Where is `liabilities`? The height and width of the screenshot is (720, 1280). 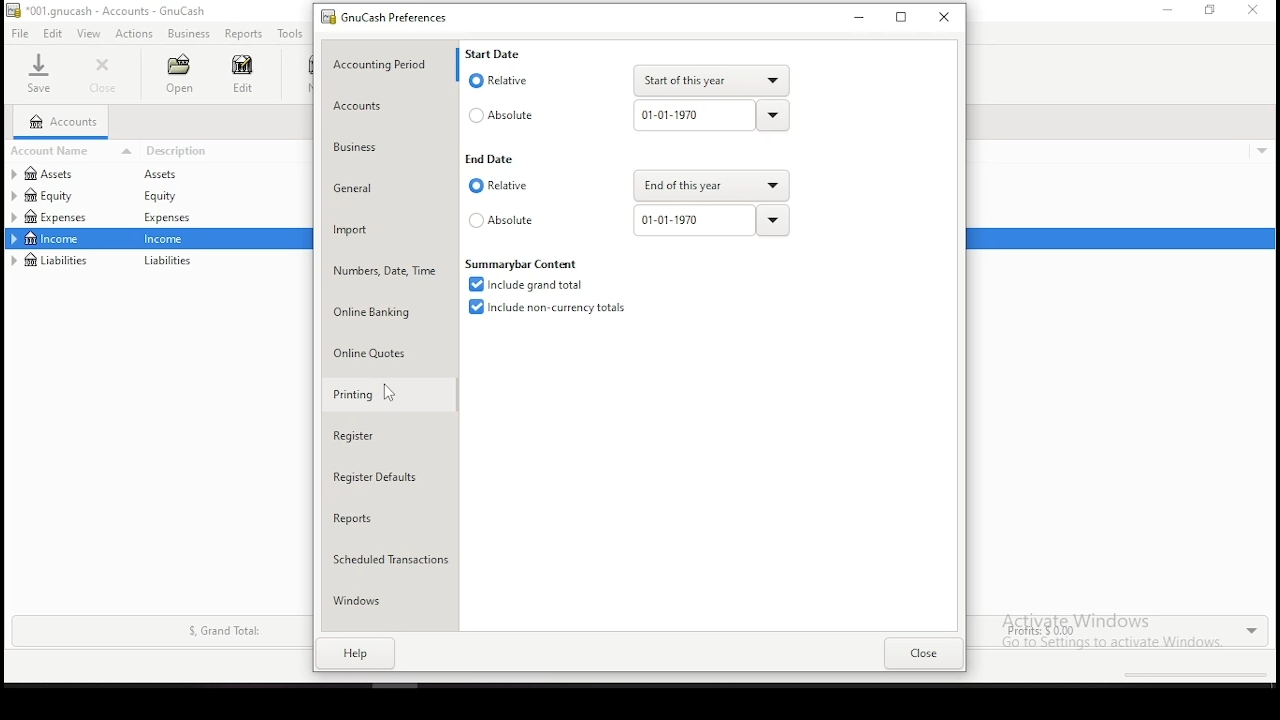 liabilities is located at coordinates (52, 260).